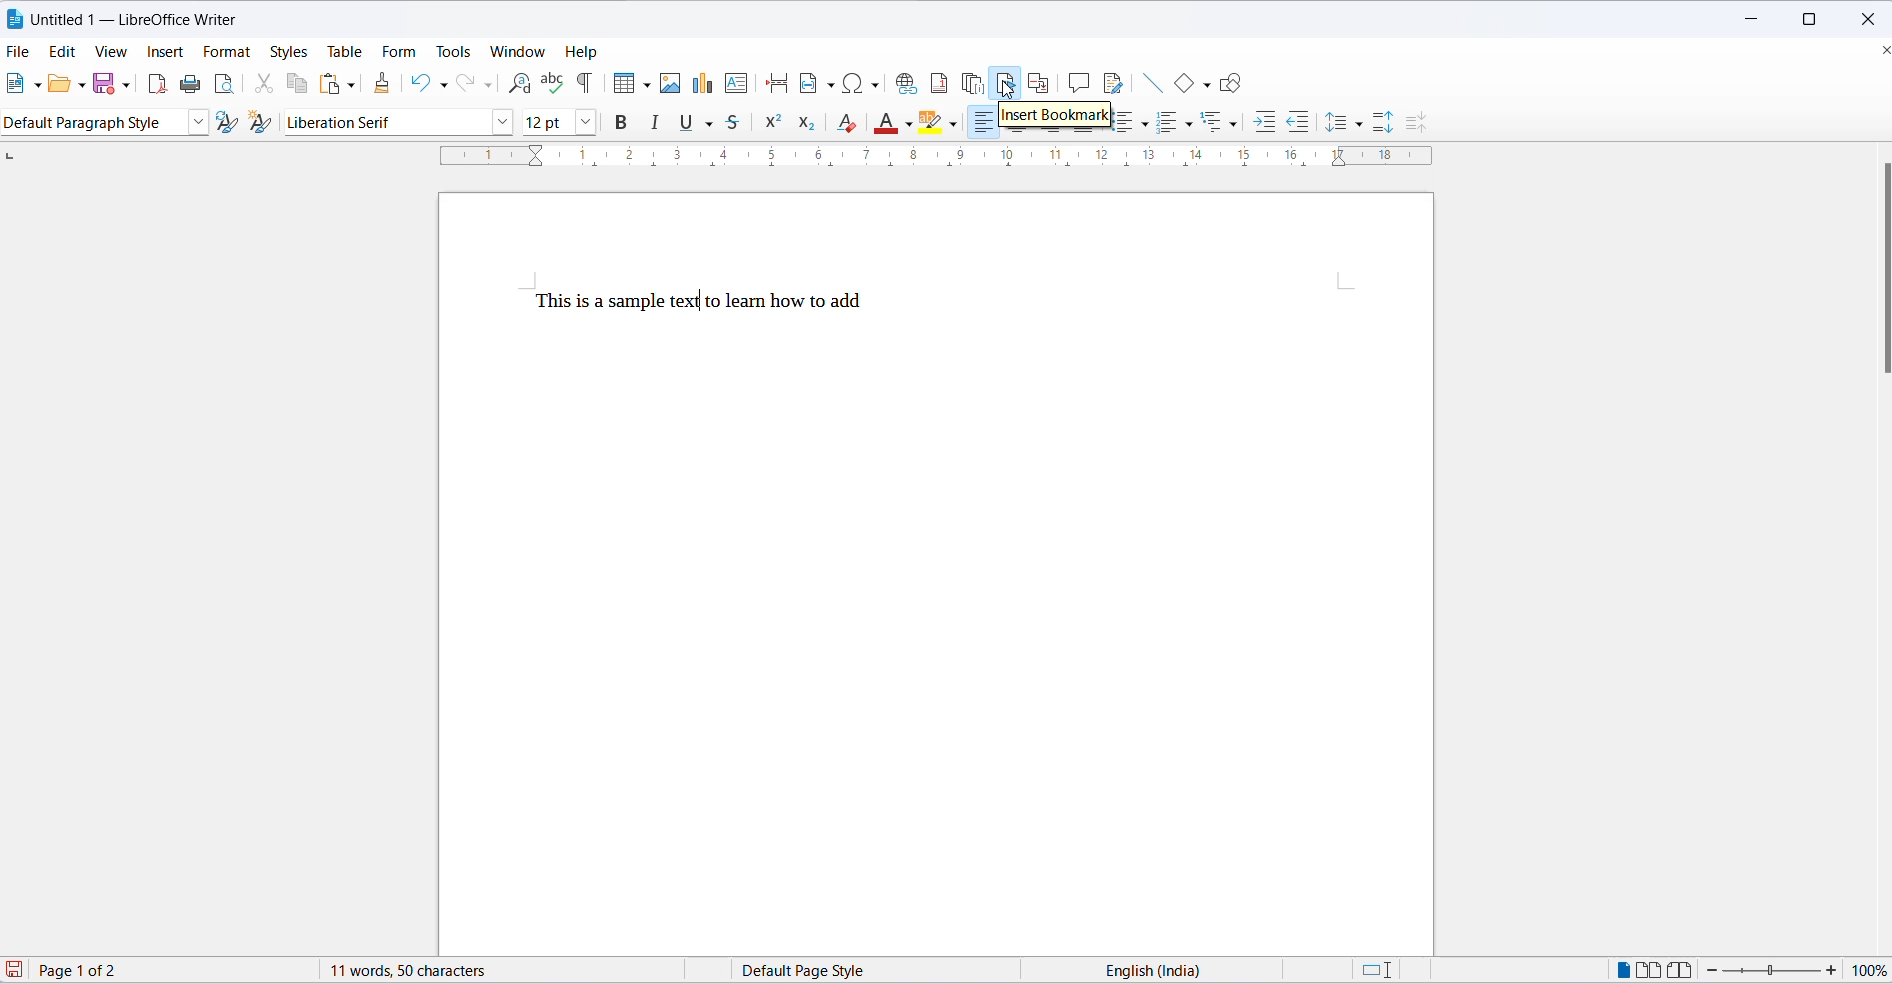 The height and width of the screenshot is (984, 1892). What do you see at coordinates (384, 123) in the screenshot?
I see `font name` at bounding box center [384, 123].